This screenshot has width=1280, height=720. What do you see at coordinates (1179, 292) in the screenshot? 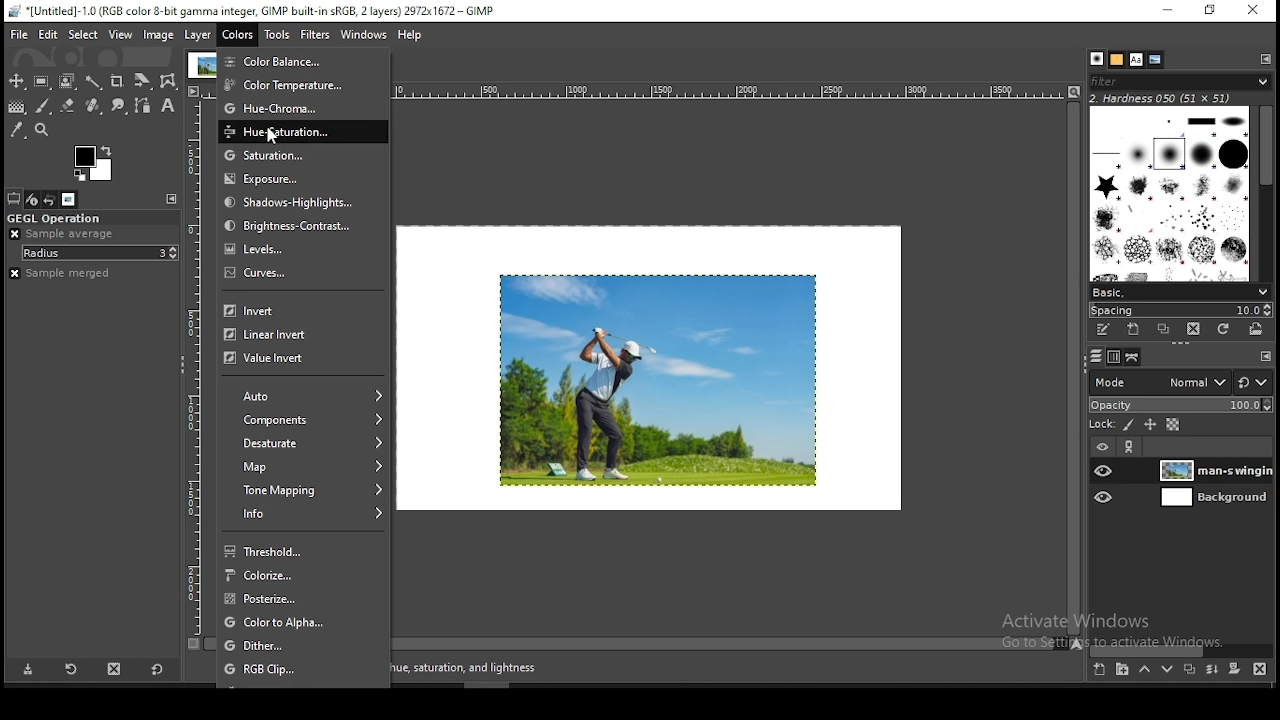
I see `brush presets` at bounding box center [1179, 292].